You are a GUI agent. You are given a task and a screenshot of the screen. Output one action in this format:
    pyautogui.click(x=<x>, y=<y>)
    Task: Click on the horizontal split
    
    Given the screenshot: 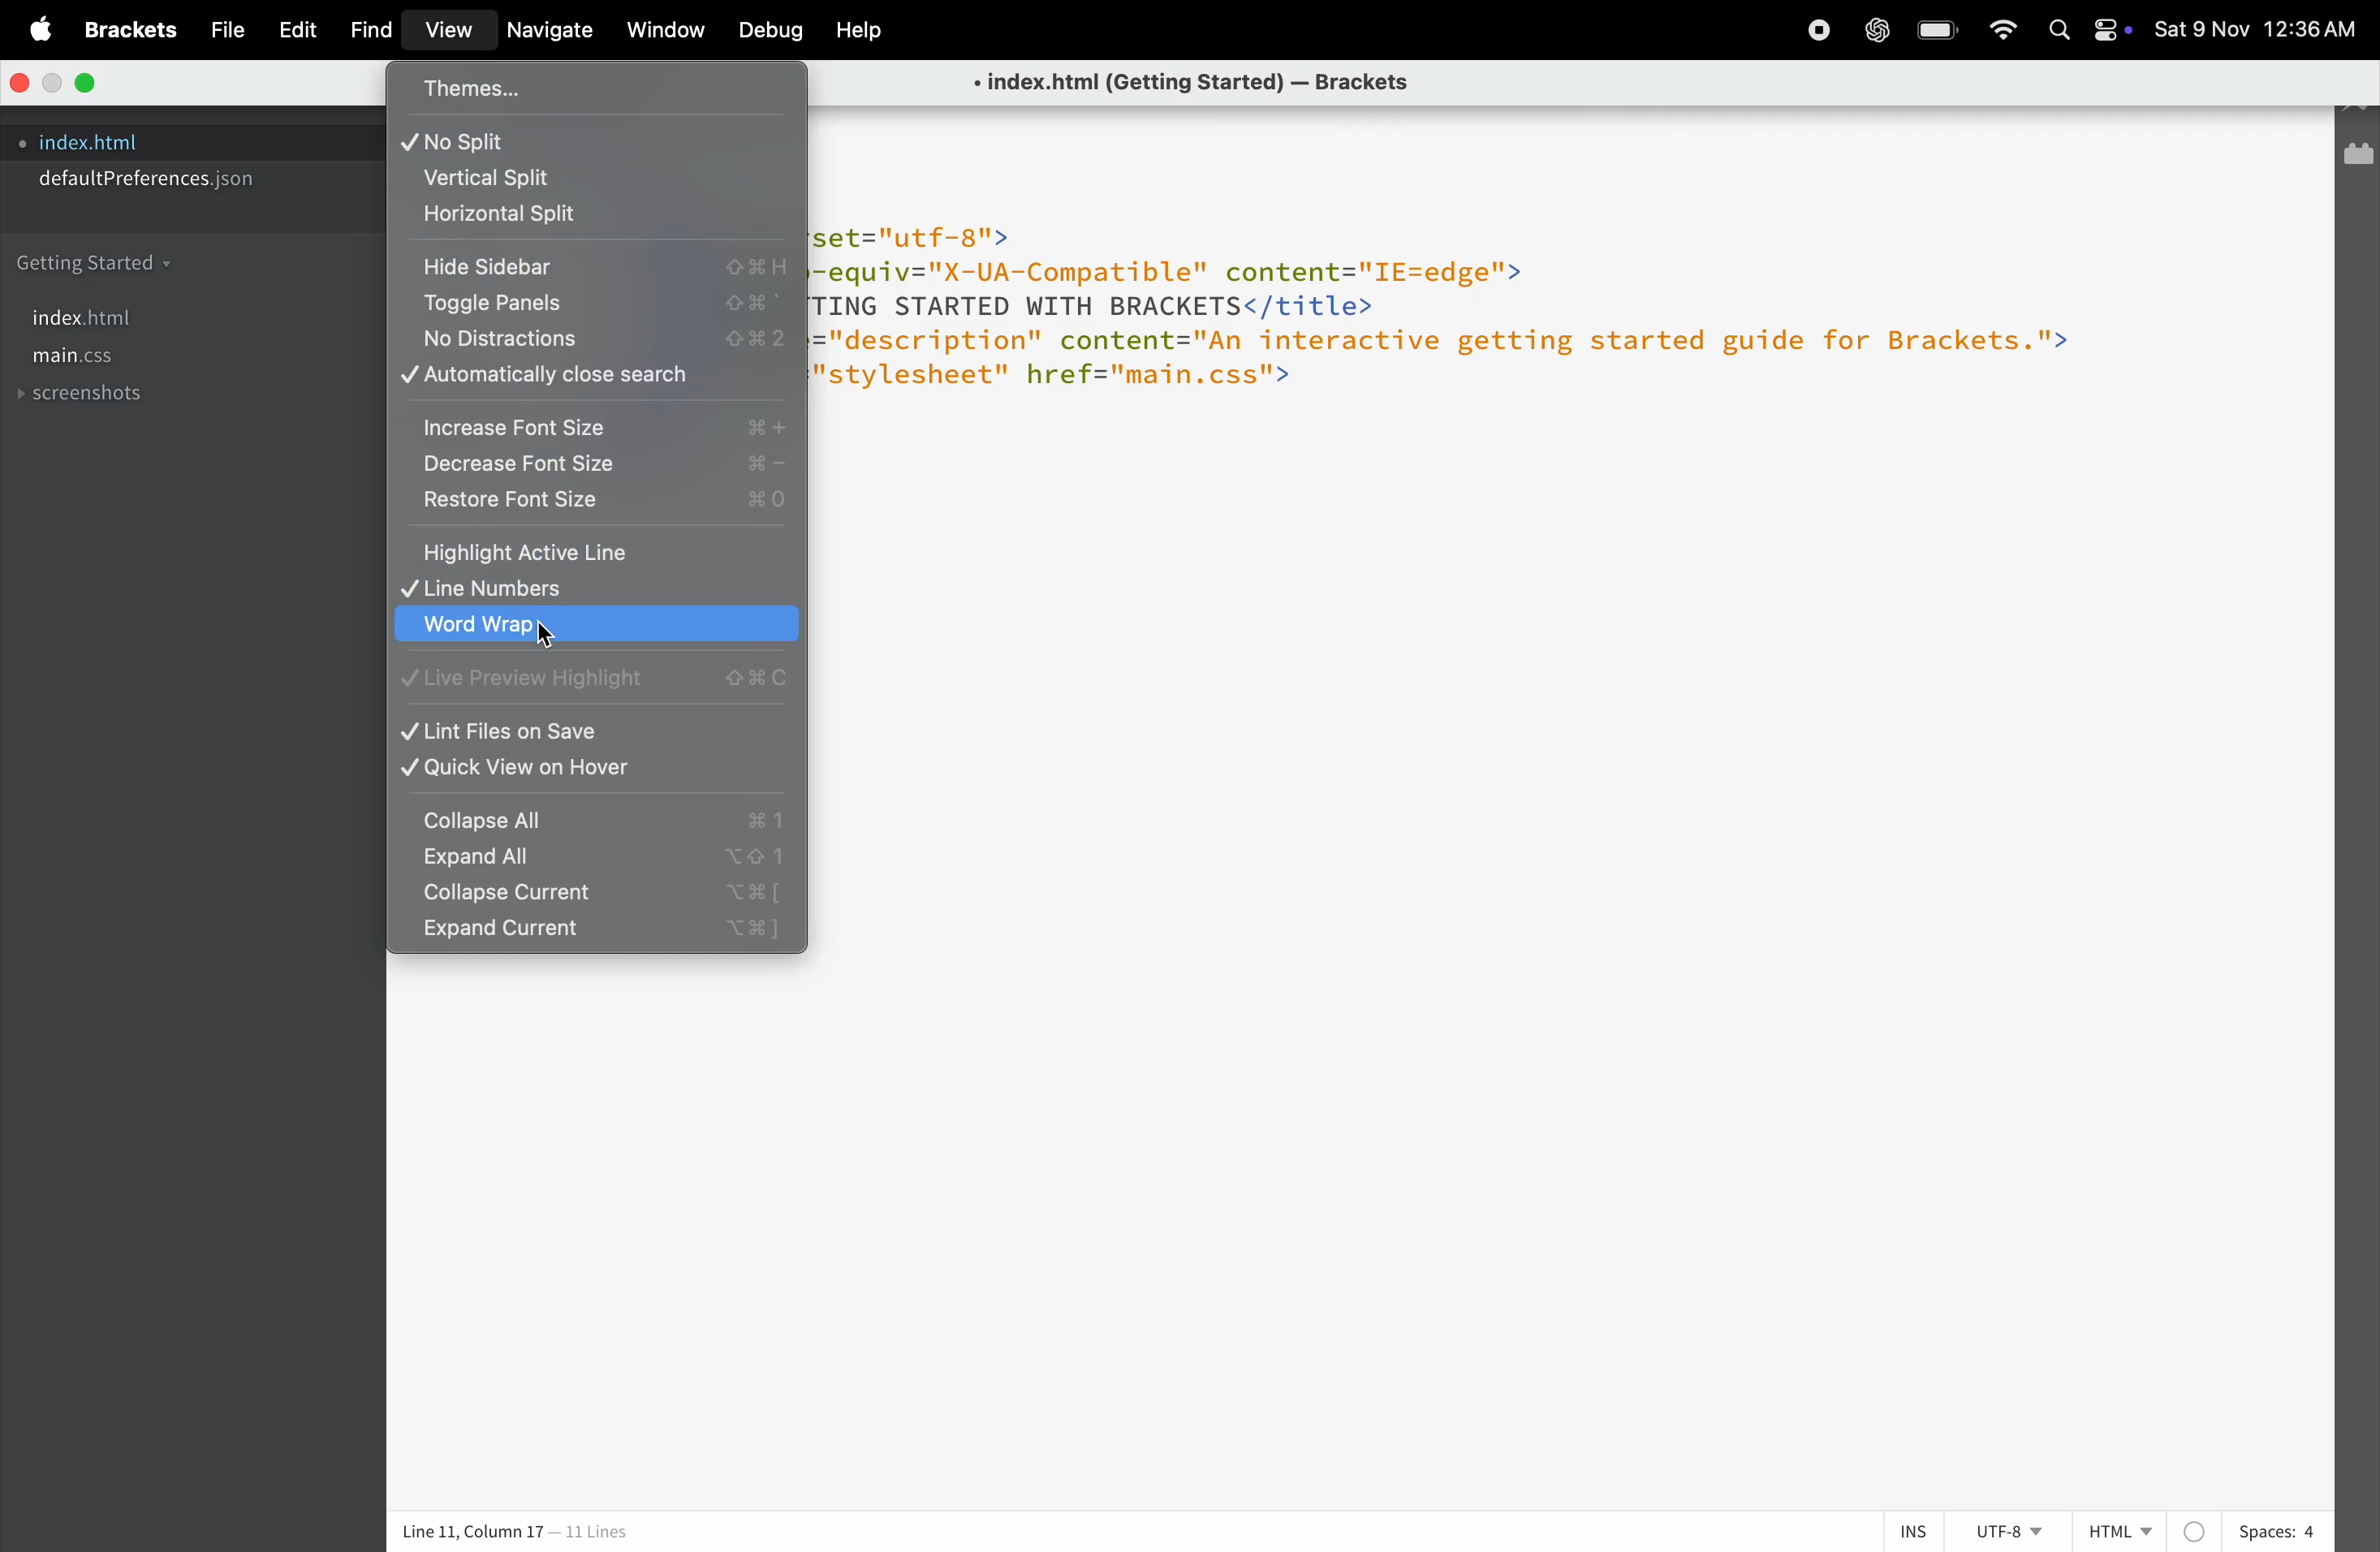 What is the action you would take?
    pyautogui.click(x=600, y=218)
    